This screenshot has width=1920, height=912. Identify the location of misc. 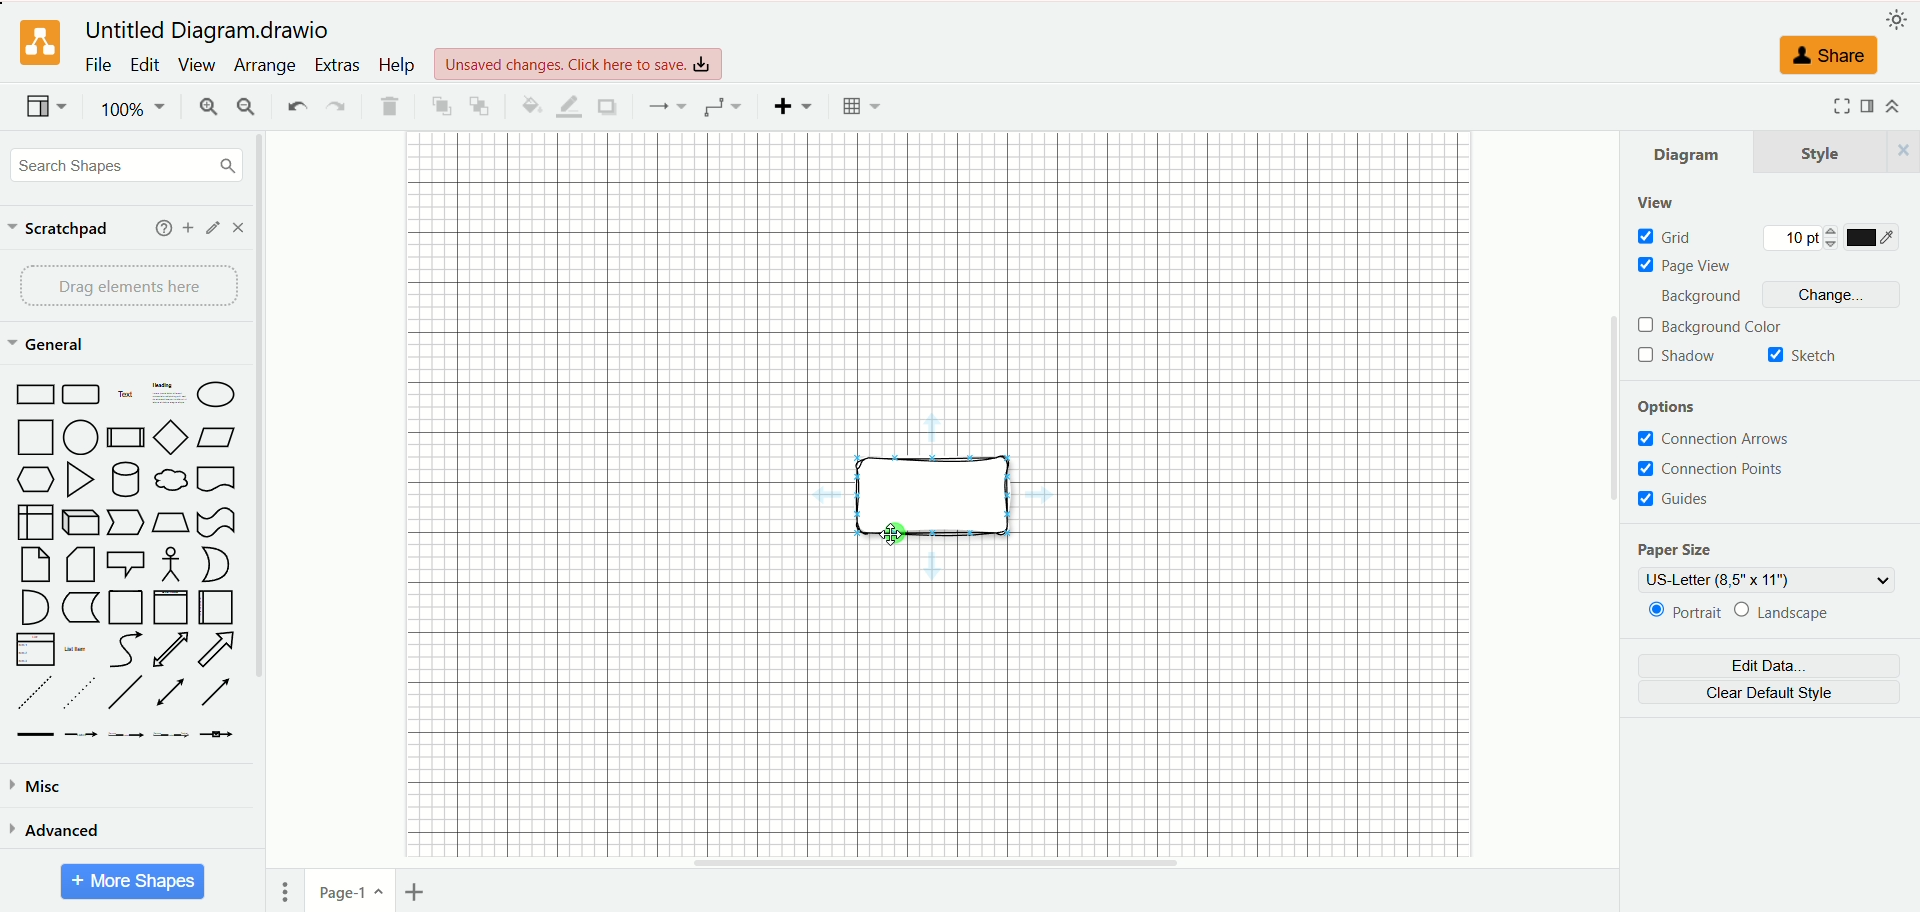
(38, 787).